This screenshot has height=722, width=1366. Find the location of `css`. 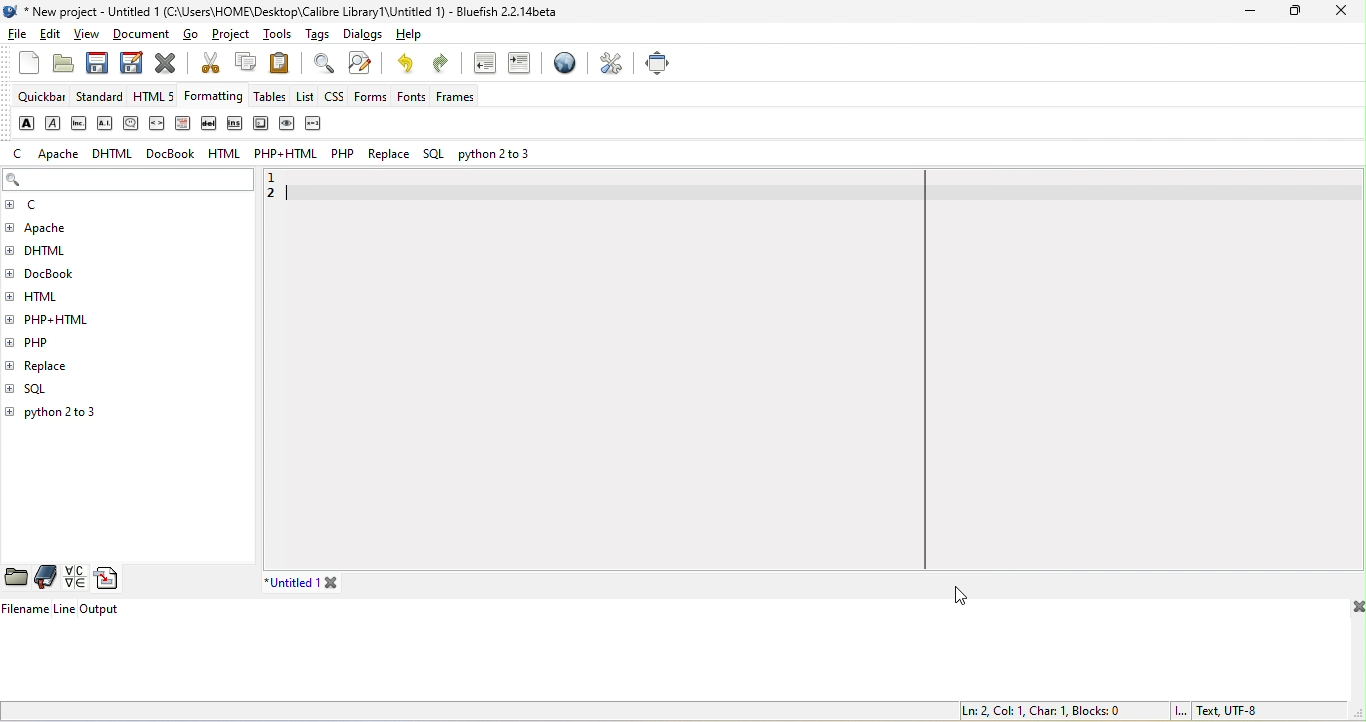

css is located at coordinates (335, 99).